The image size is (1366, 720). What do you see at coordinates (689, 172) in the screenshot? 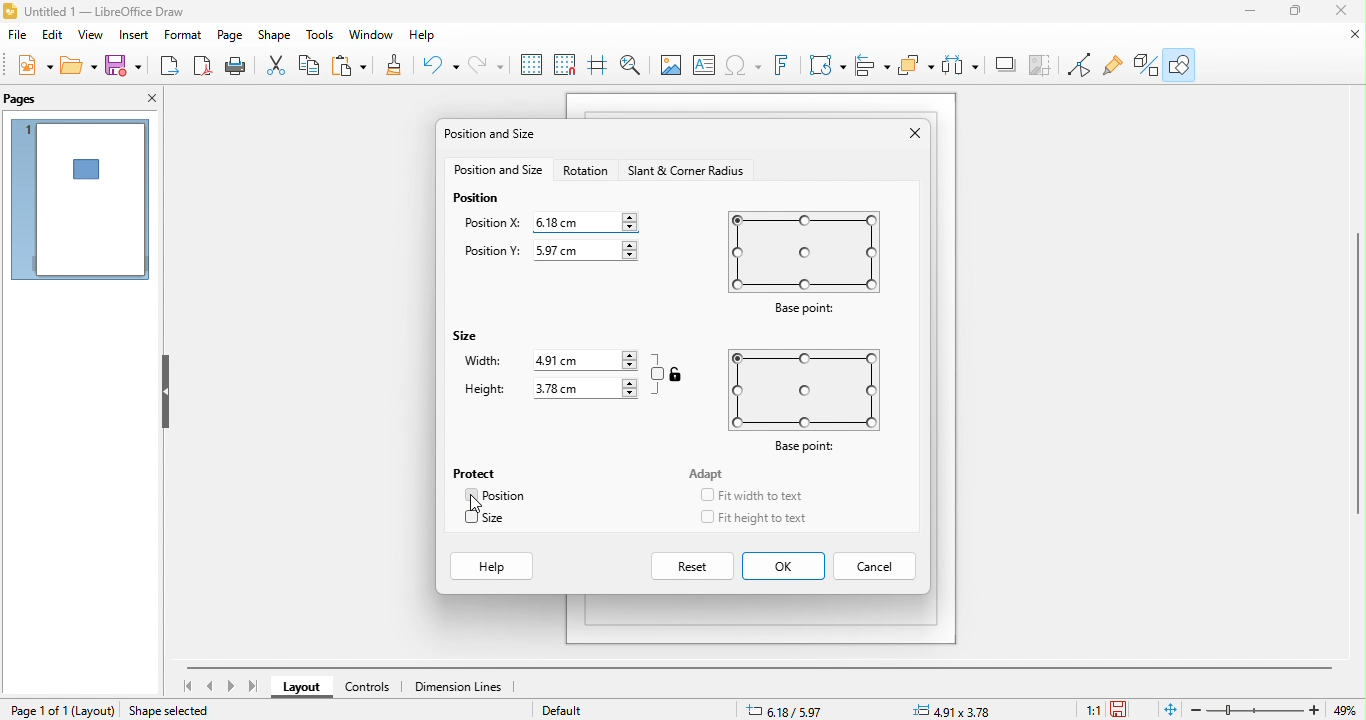
I see `start and corner radious` at bounding box center [689, 172].